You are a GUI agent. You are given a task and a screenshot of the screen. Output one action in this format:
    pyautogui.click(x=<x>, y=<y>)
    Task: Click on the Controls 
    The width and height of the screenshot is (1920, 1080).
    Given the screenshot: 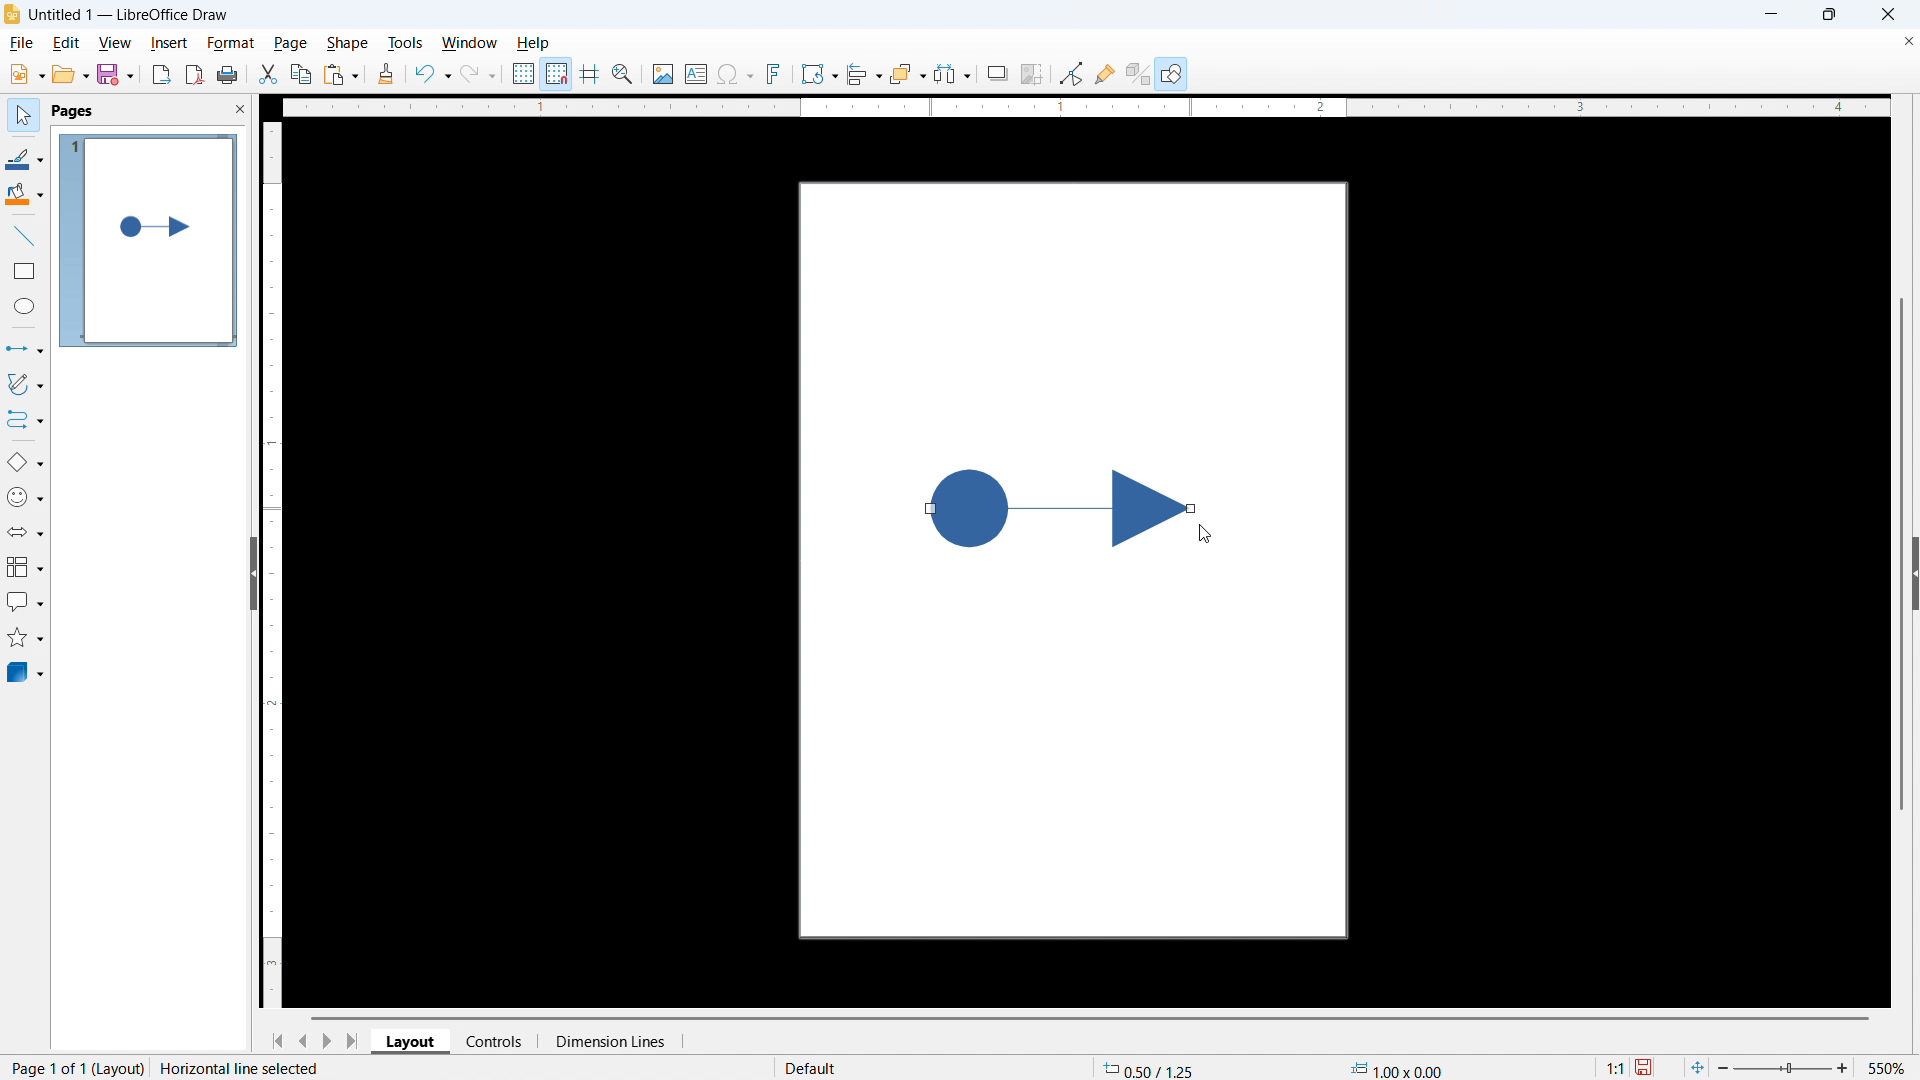 What is the action you would take?
    pyautogui.click(x=496, y=1041)
    